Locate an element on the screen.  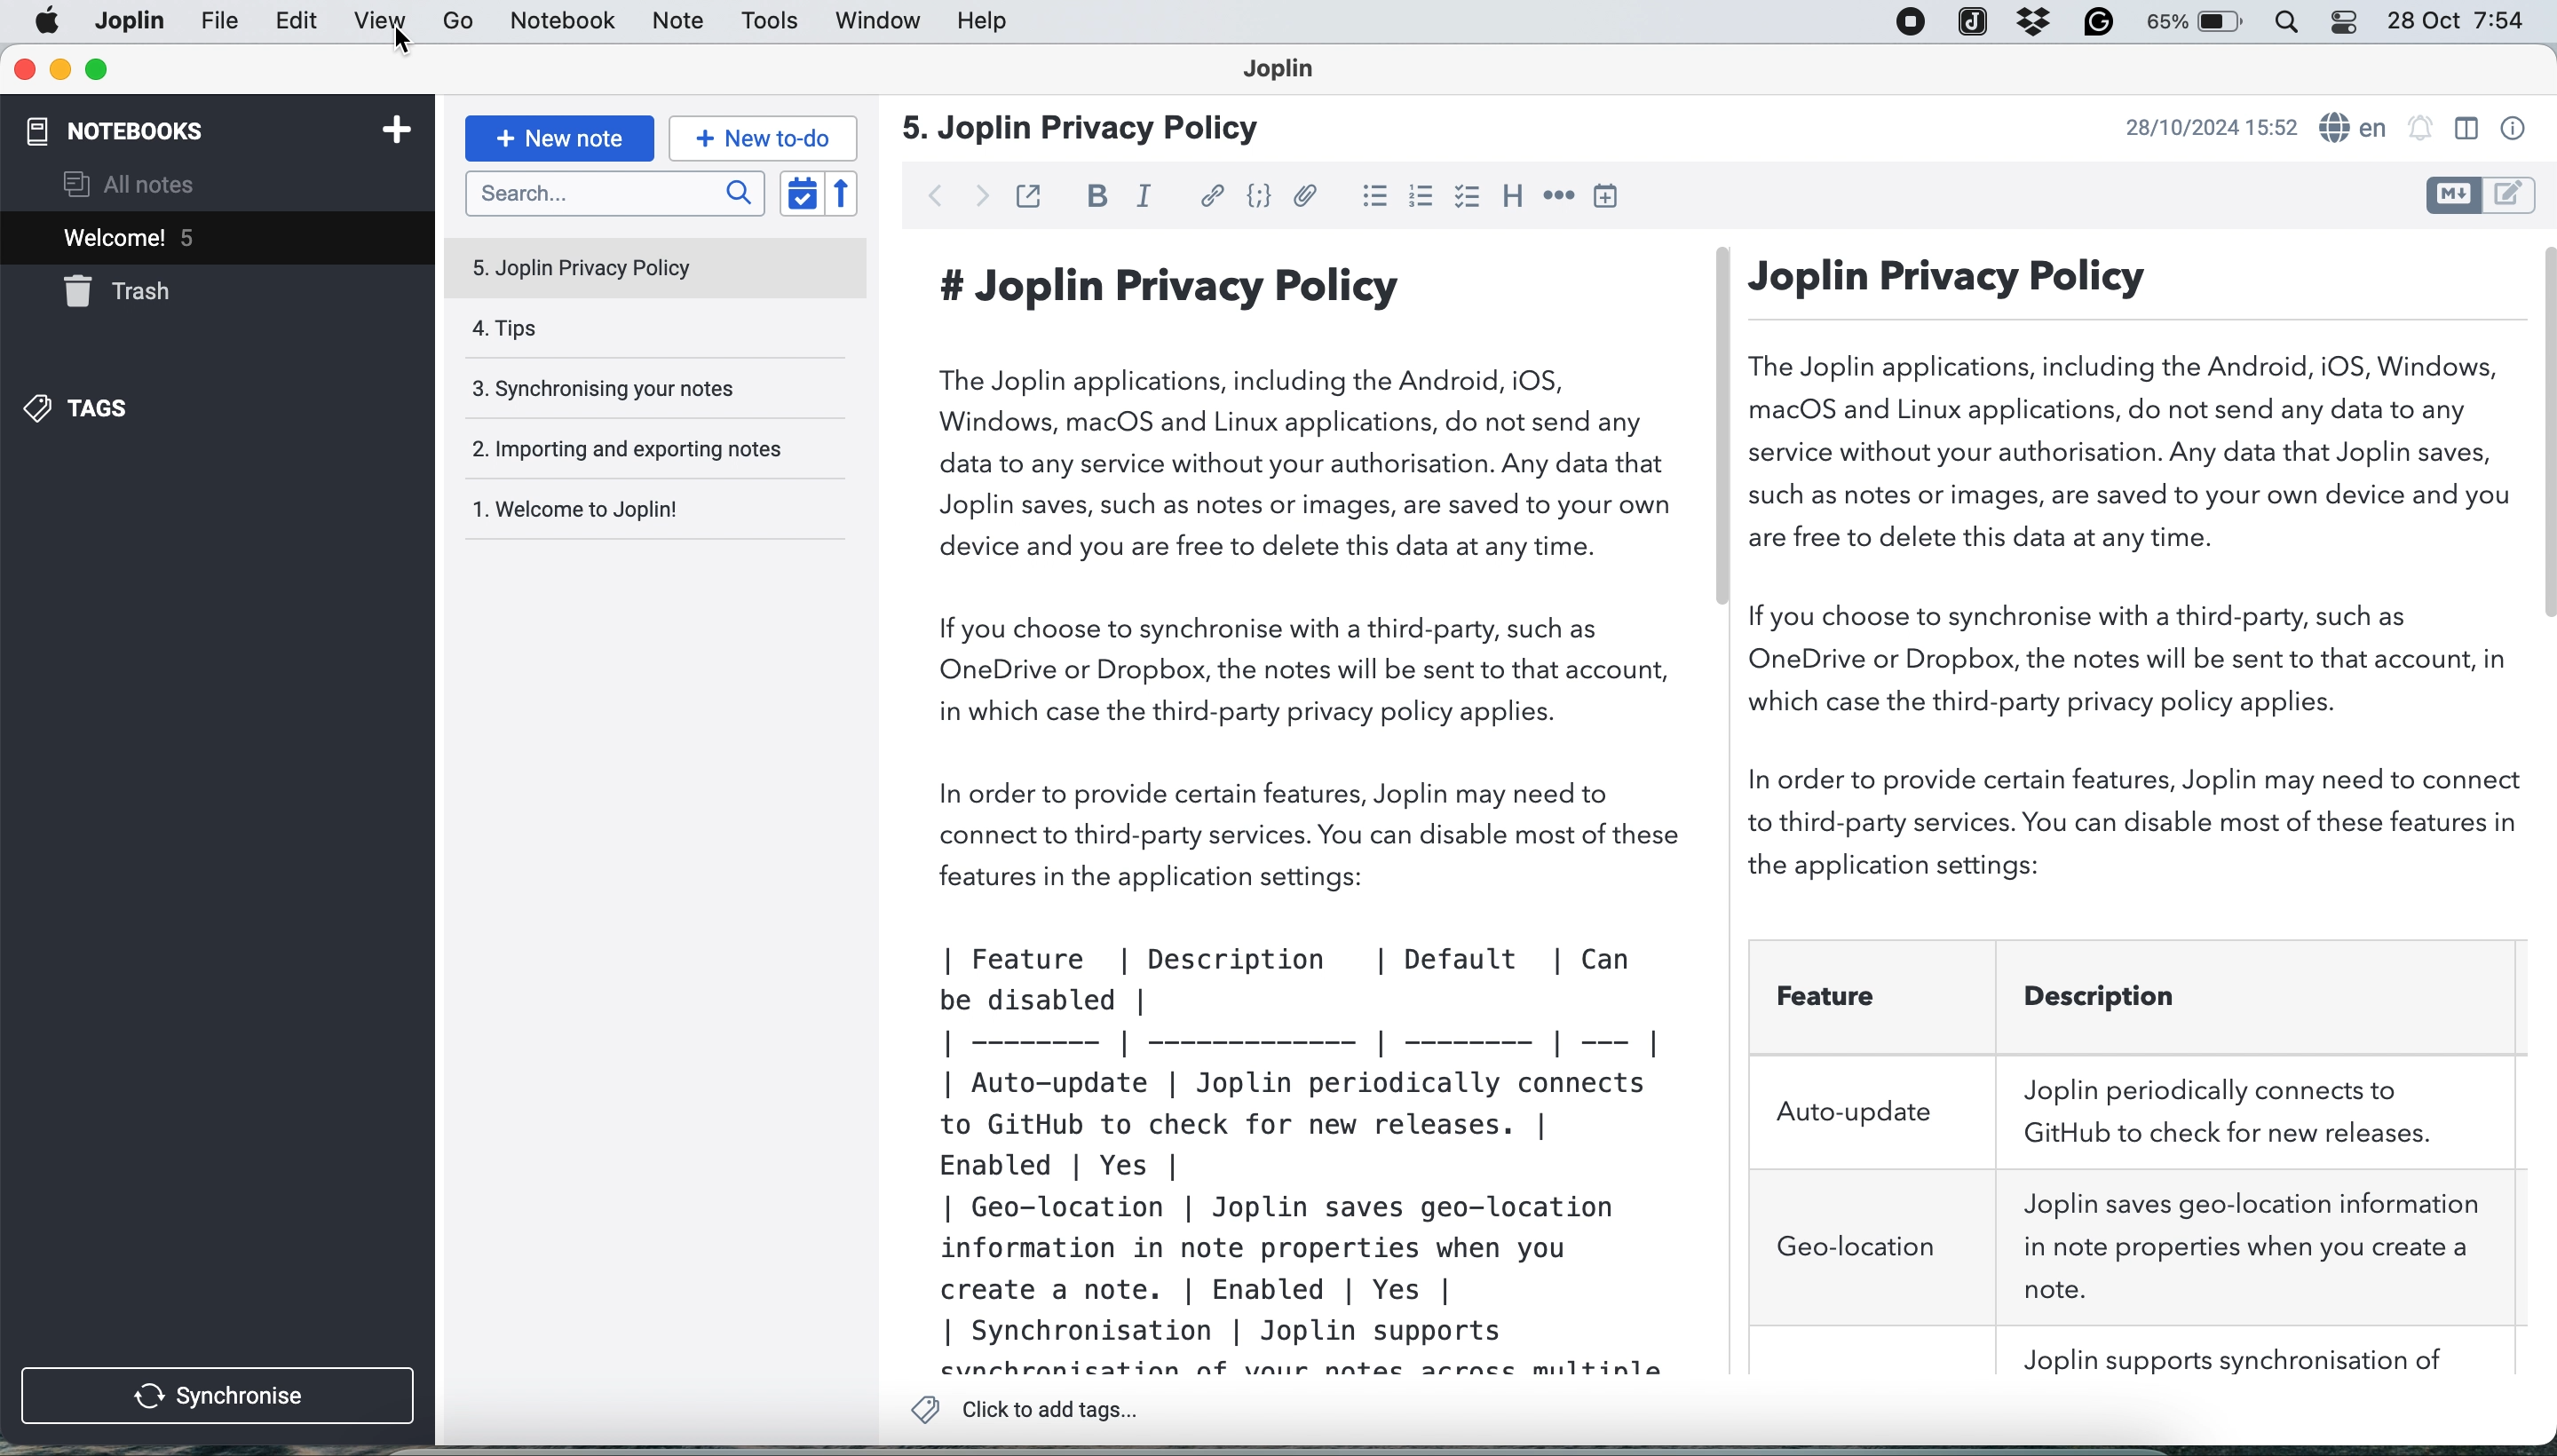
1. Welcome to Joplin is located at coordinates (644, 514).